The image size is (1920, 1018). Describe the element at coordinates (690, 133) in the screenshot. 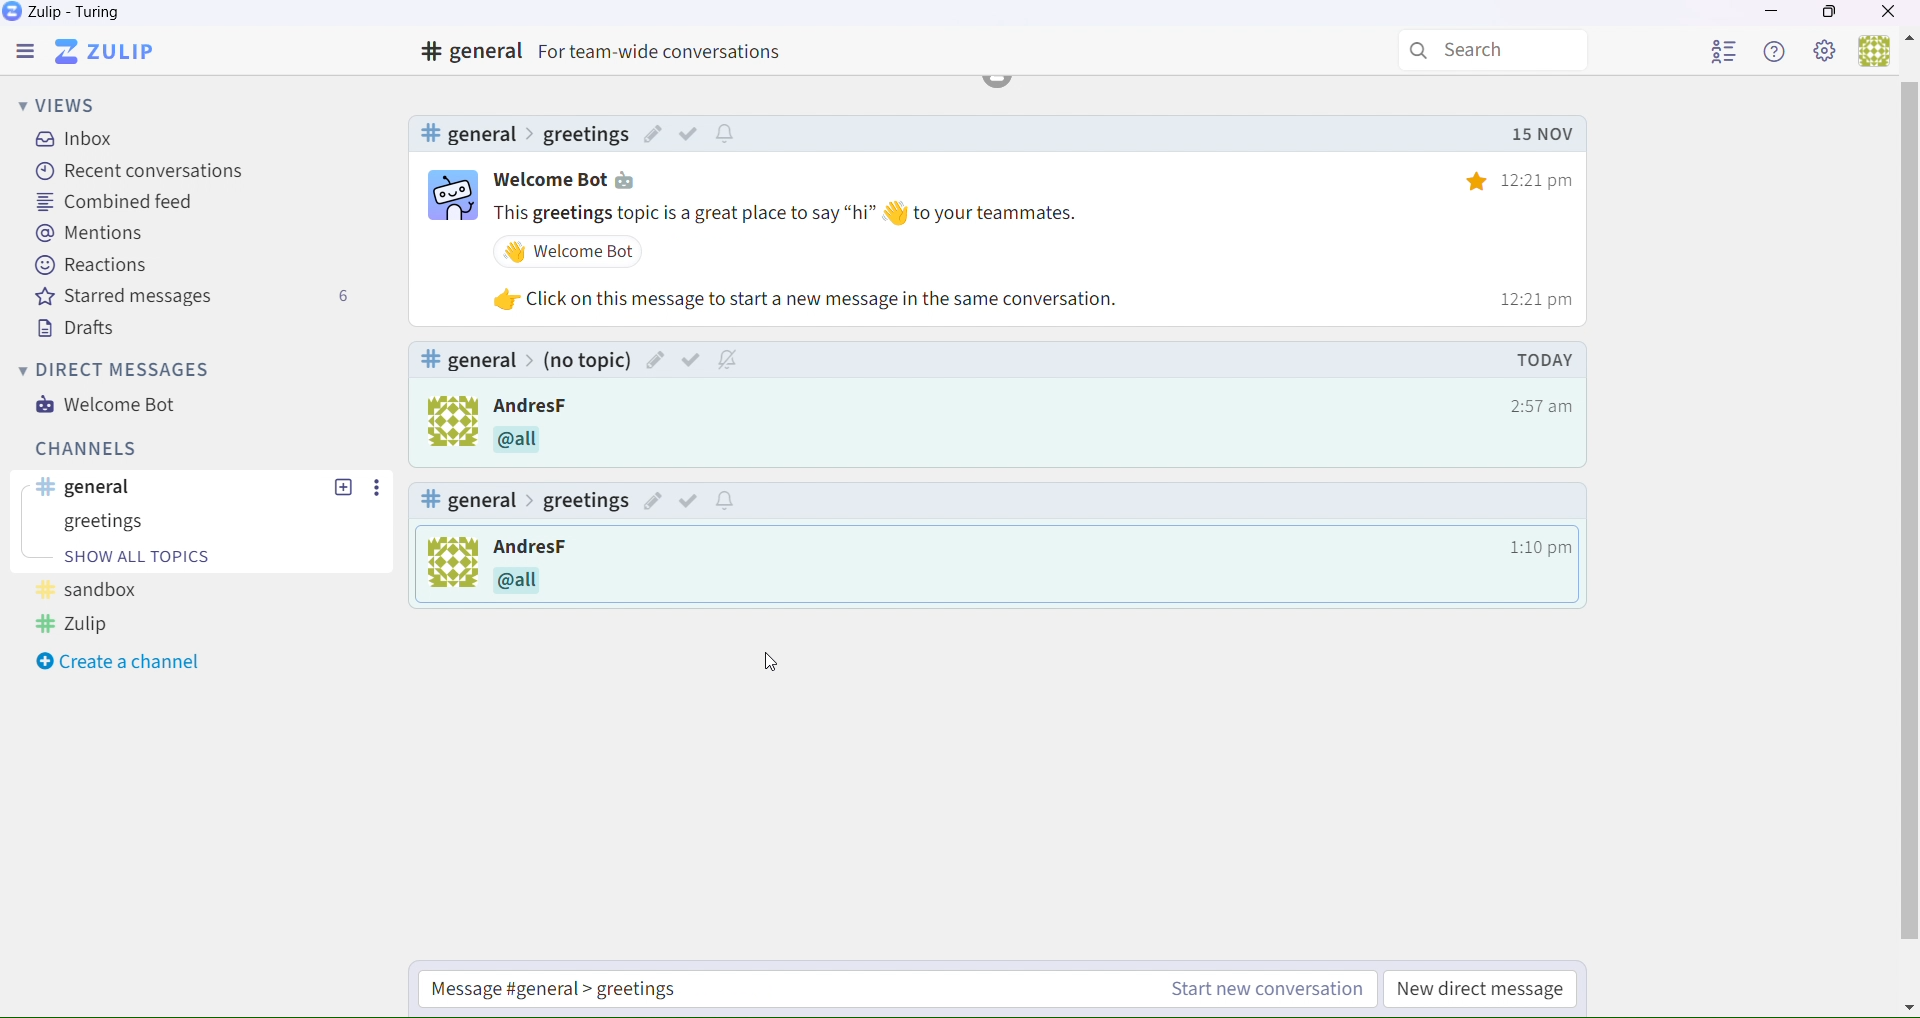

I see `` at that location.